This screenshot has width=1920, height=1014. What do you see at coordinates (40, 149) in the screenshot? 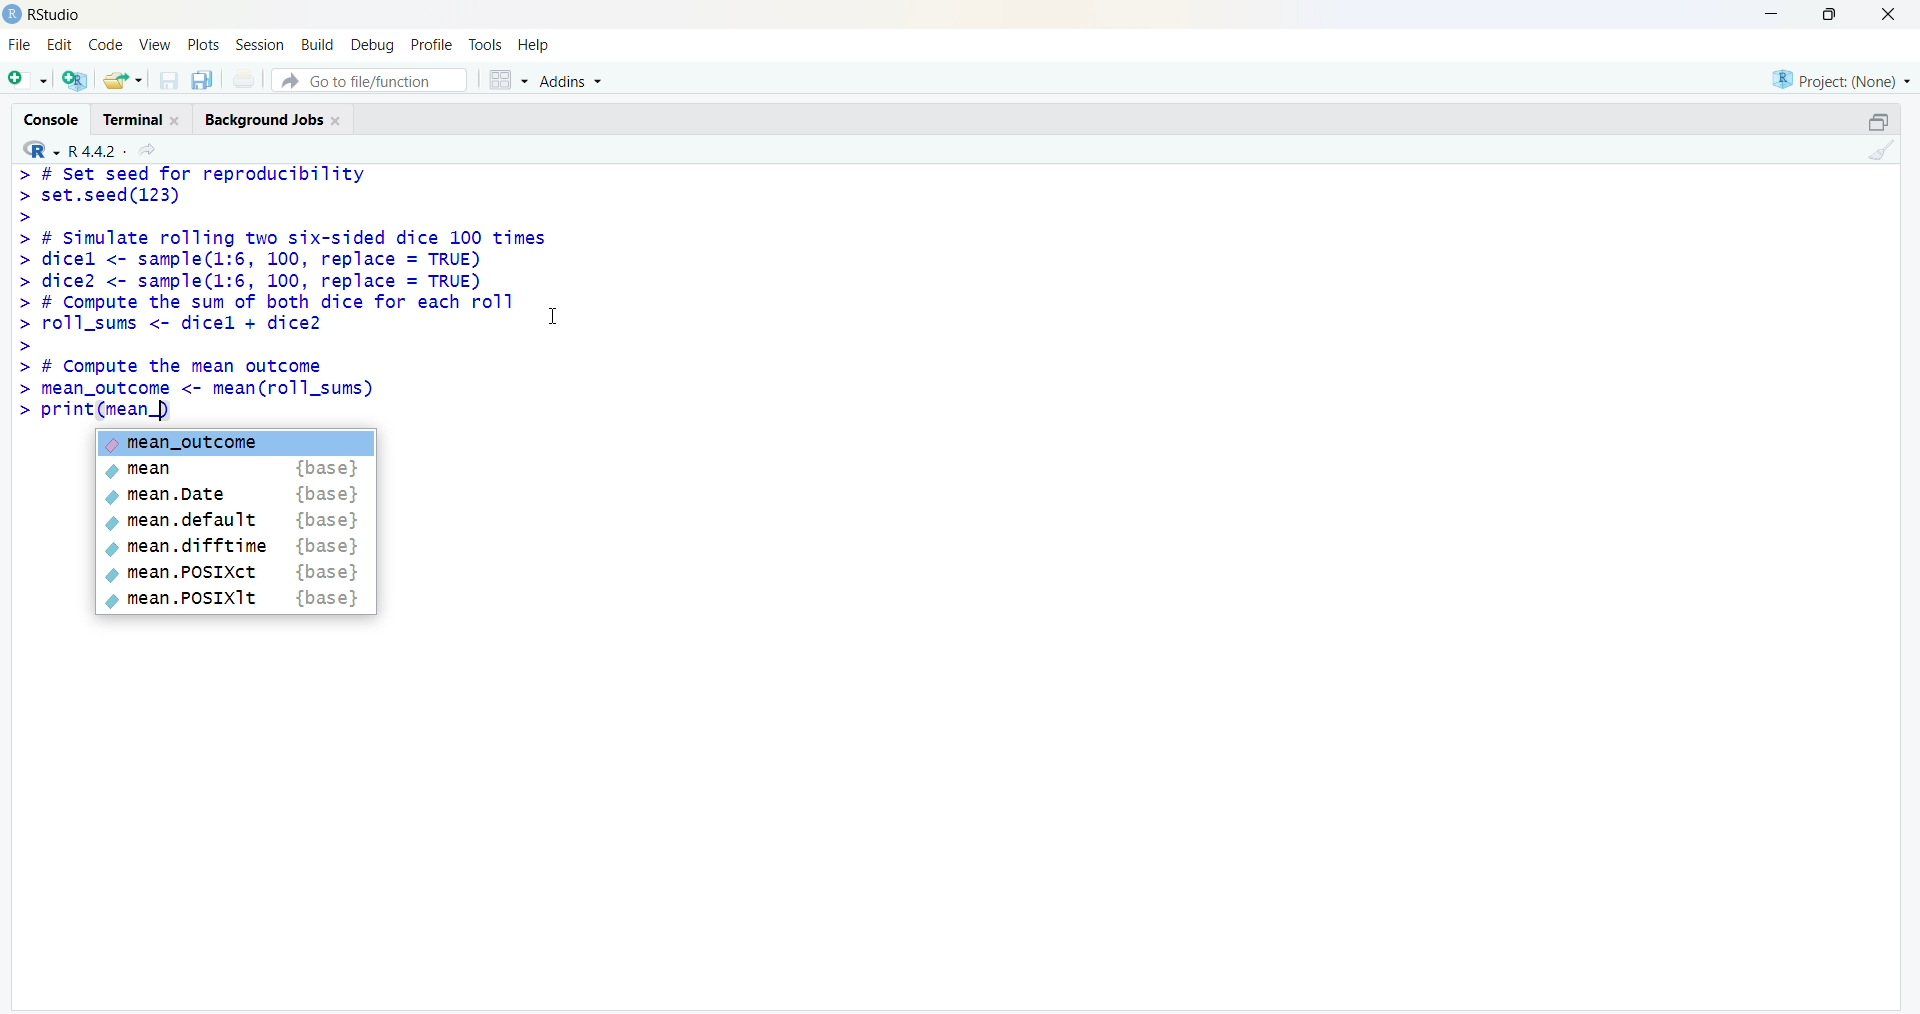
I see `R` at bounding box center [40, 149].